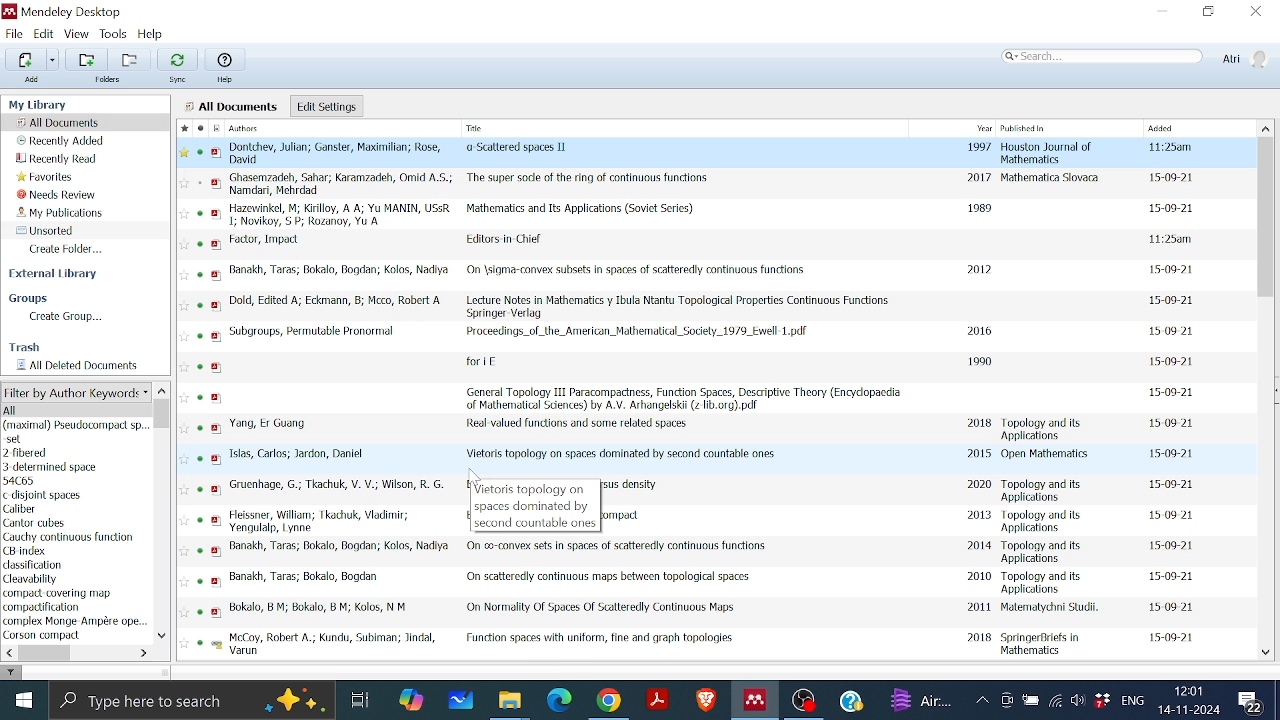  What do you see at coordinates (1164, 127) in the screenshot?
I see `Added` at bounding box center [1164, 127].